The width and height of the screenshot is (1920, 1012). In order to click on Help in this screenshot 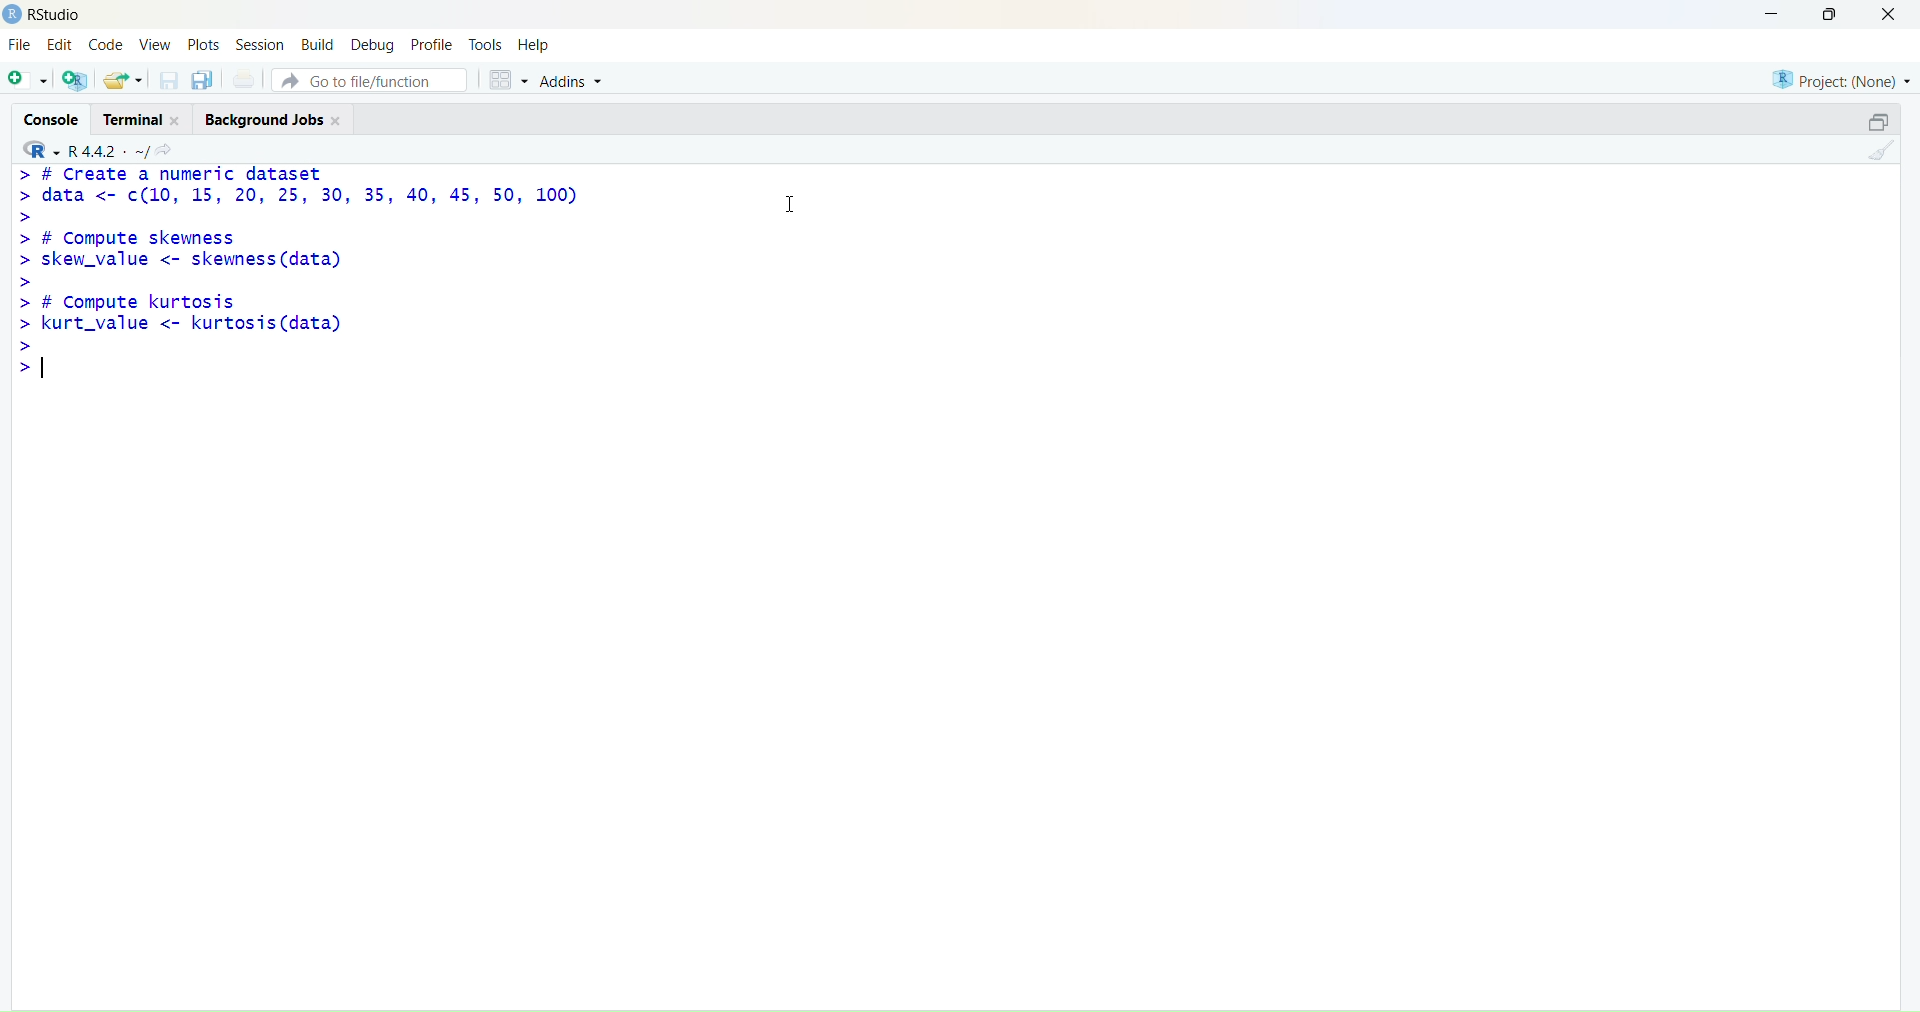, I will do `click(539, 43)`.